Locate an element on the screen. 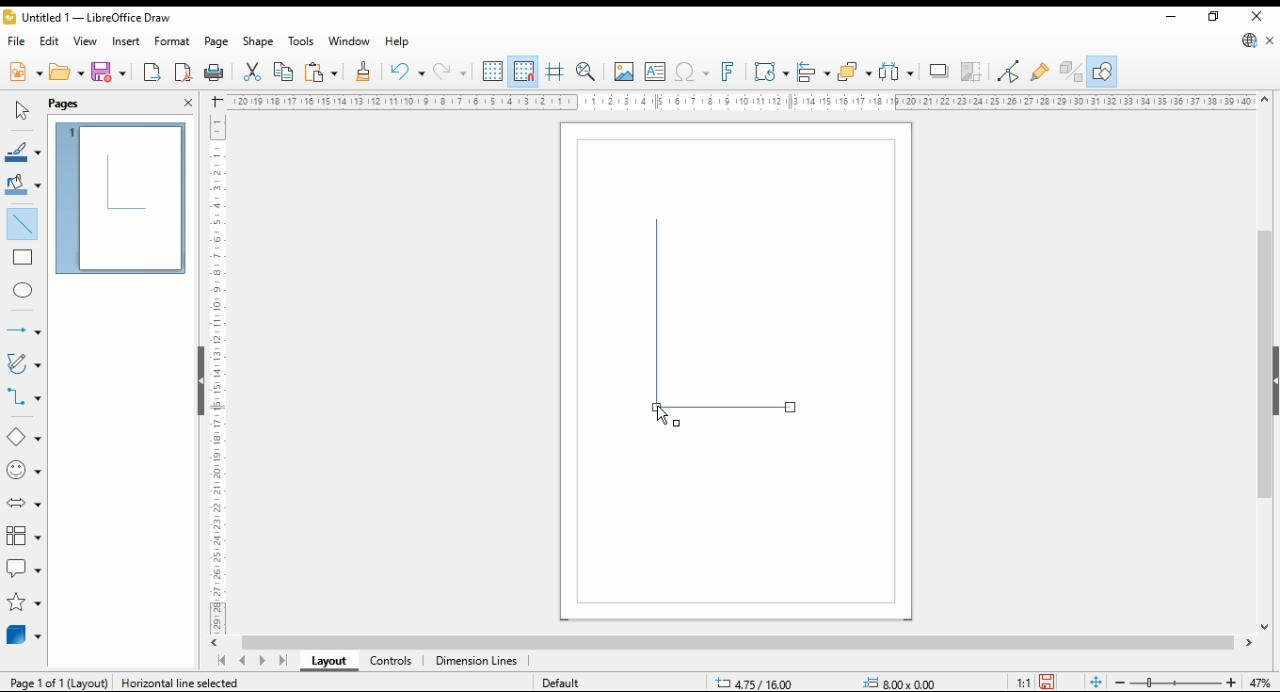  show draw functions is located at coordinates (1102, 72).